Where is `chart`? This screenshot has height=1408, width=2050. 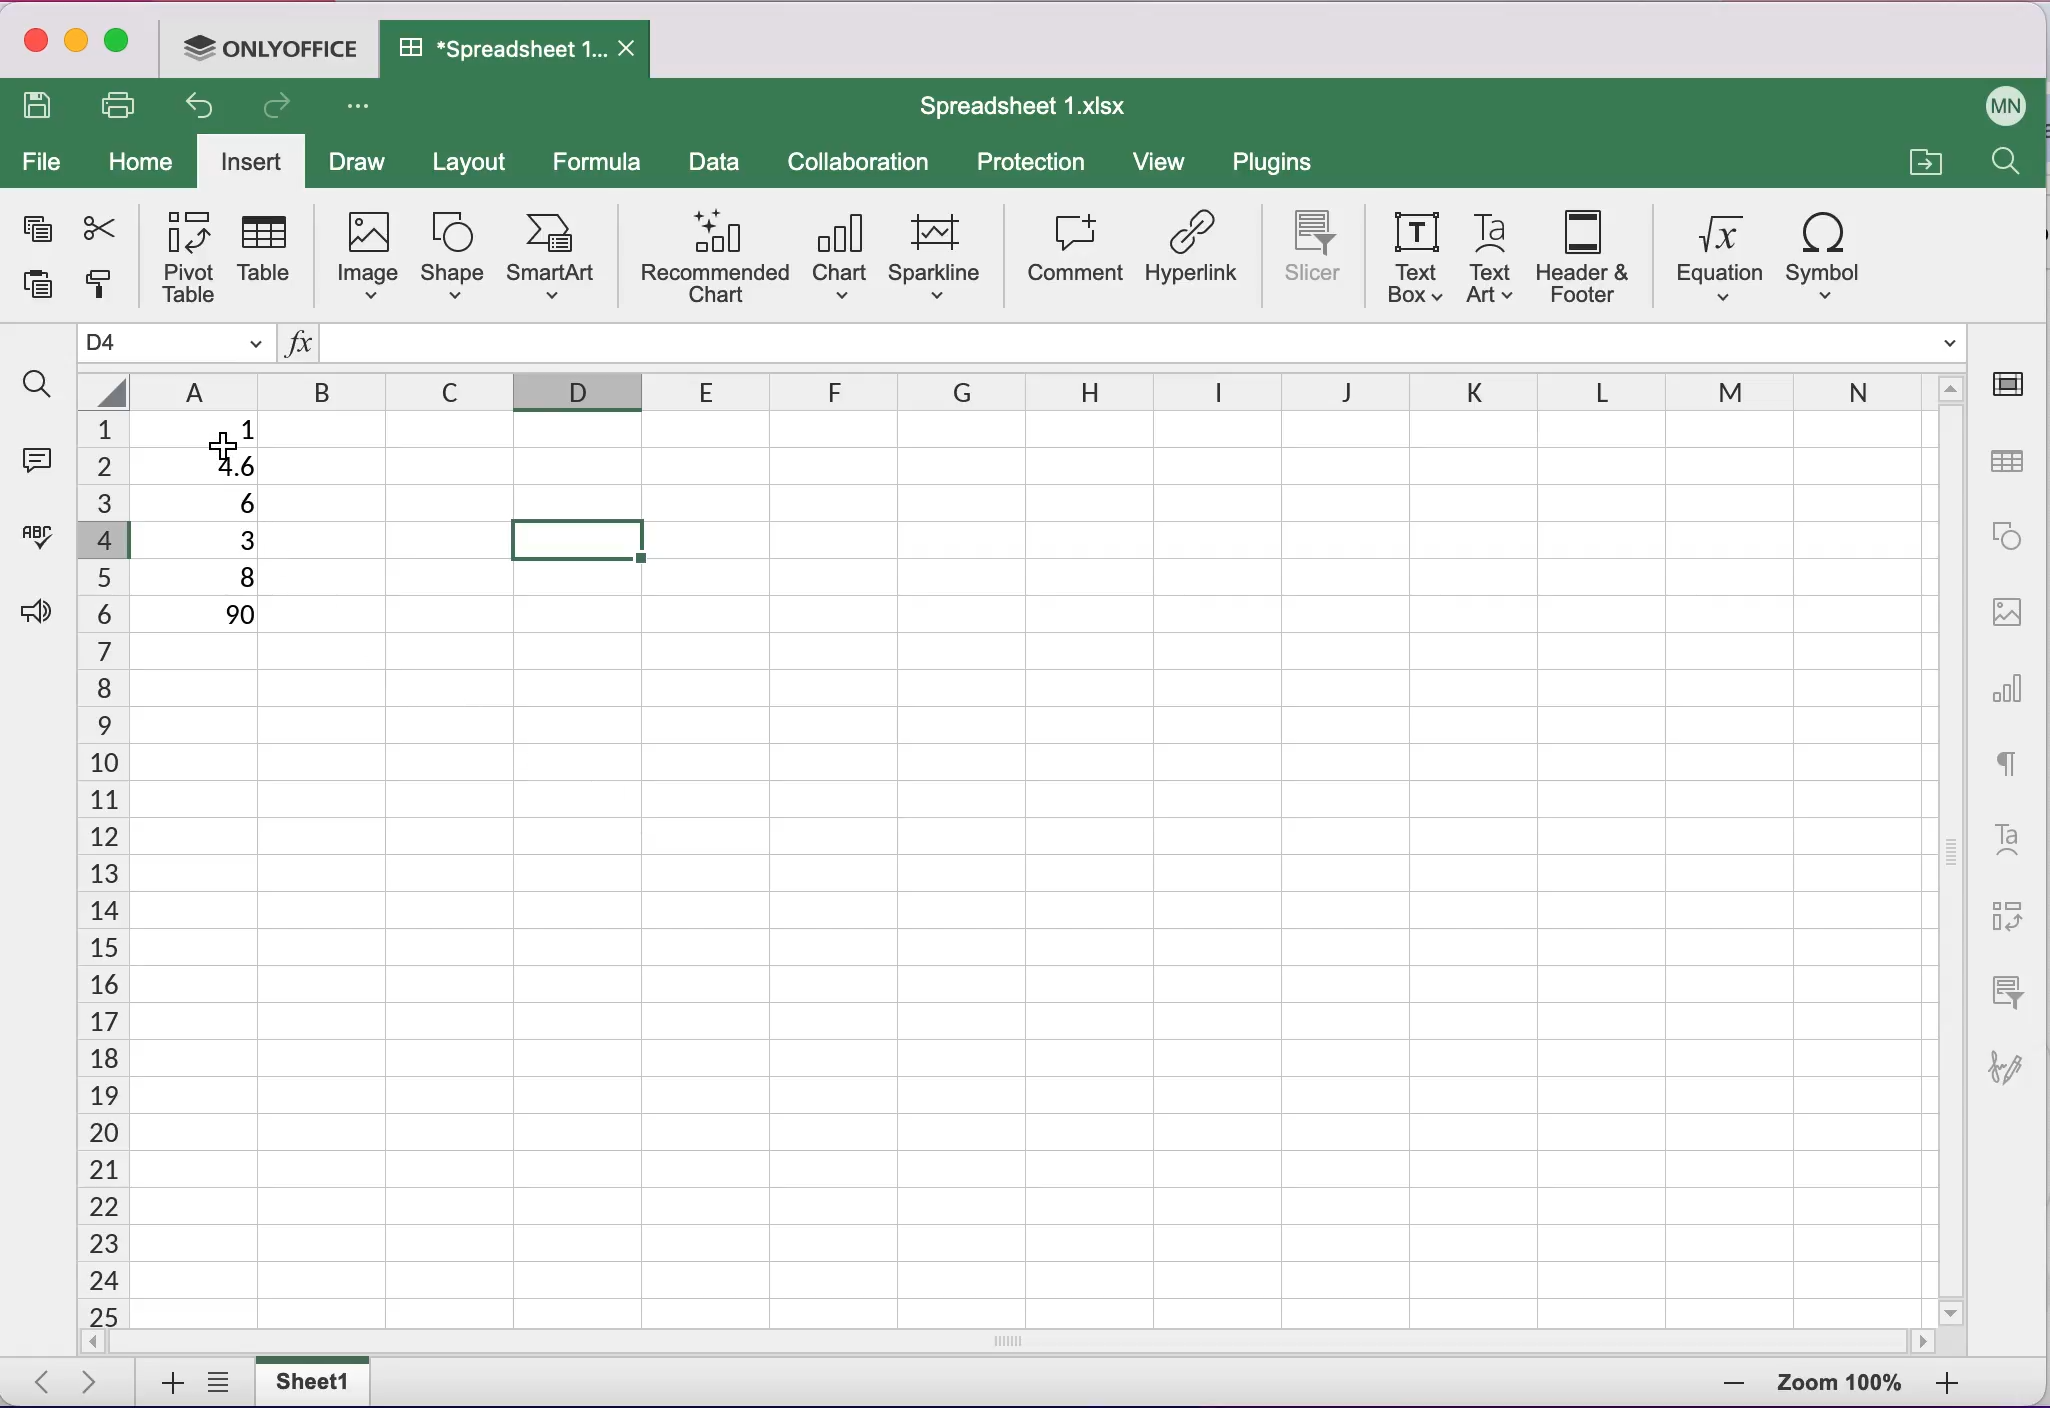 chart is located at coordinates (839, 260).